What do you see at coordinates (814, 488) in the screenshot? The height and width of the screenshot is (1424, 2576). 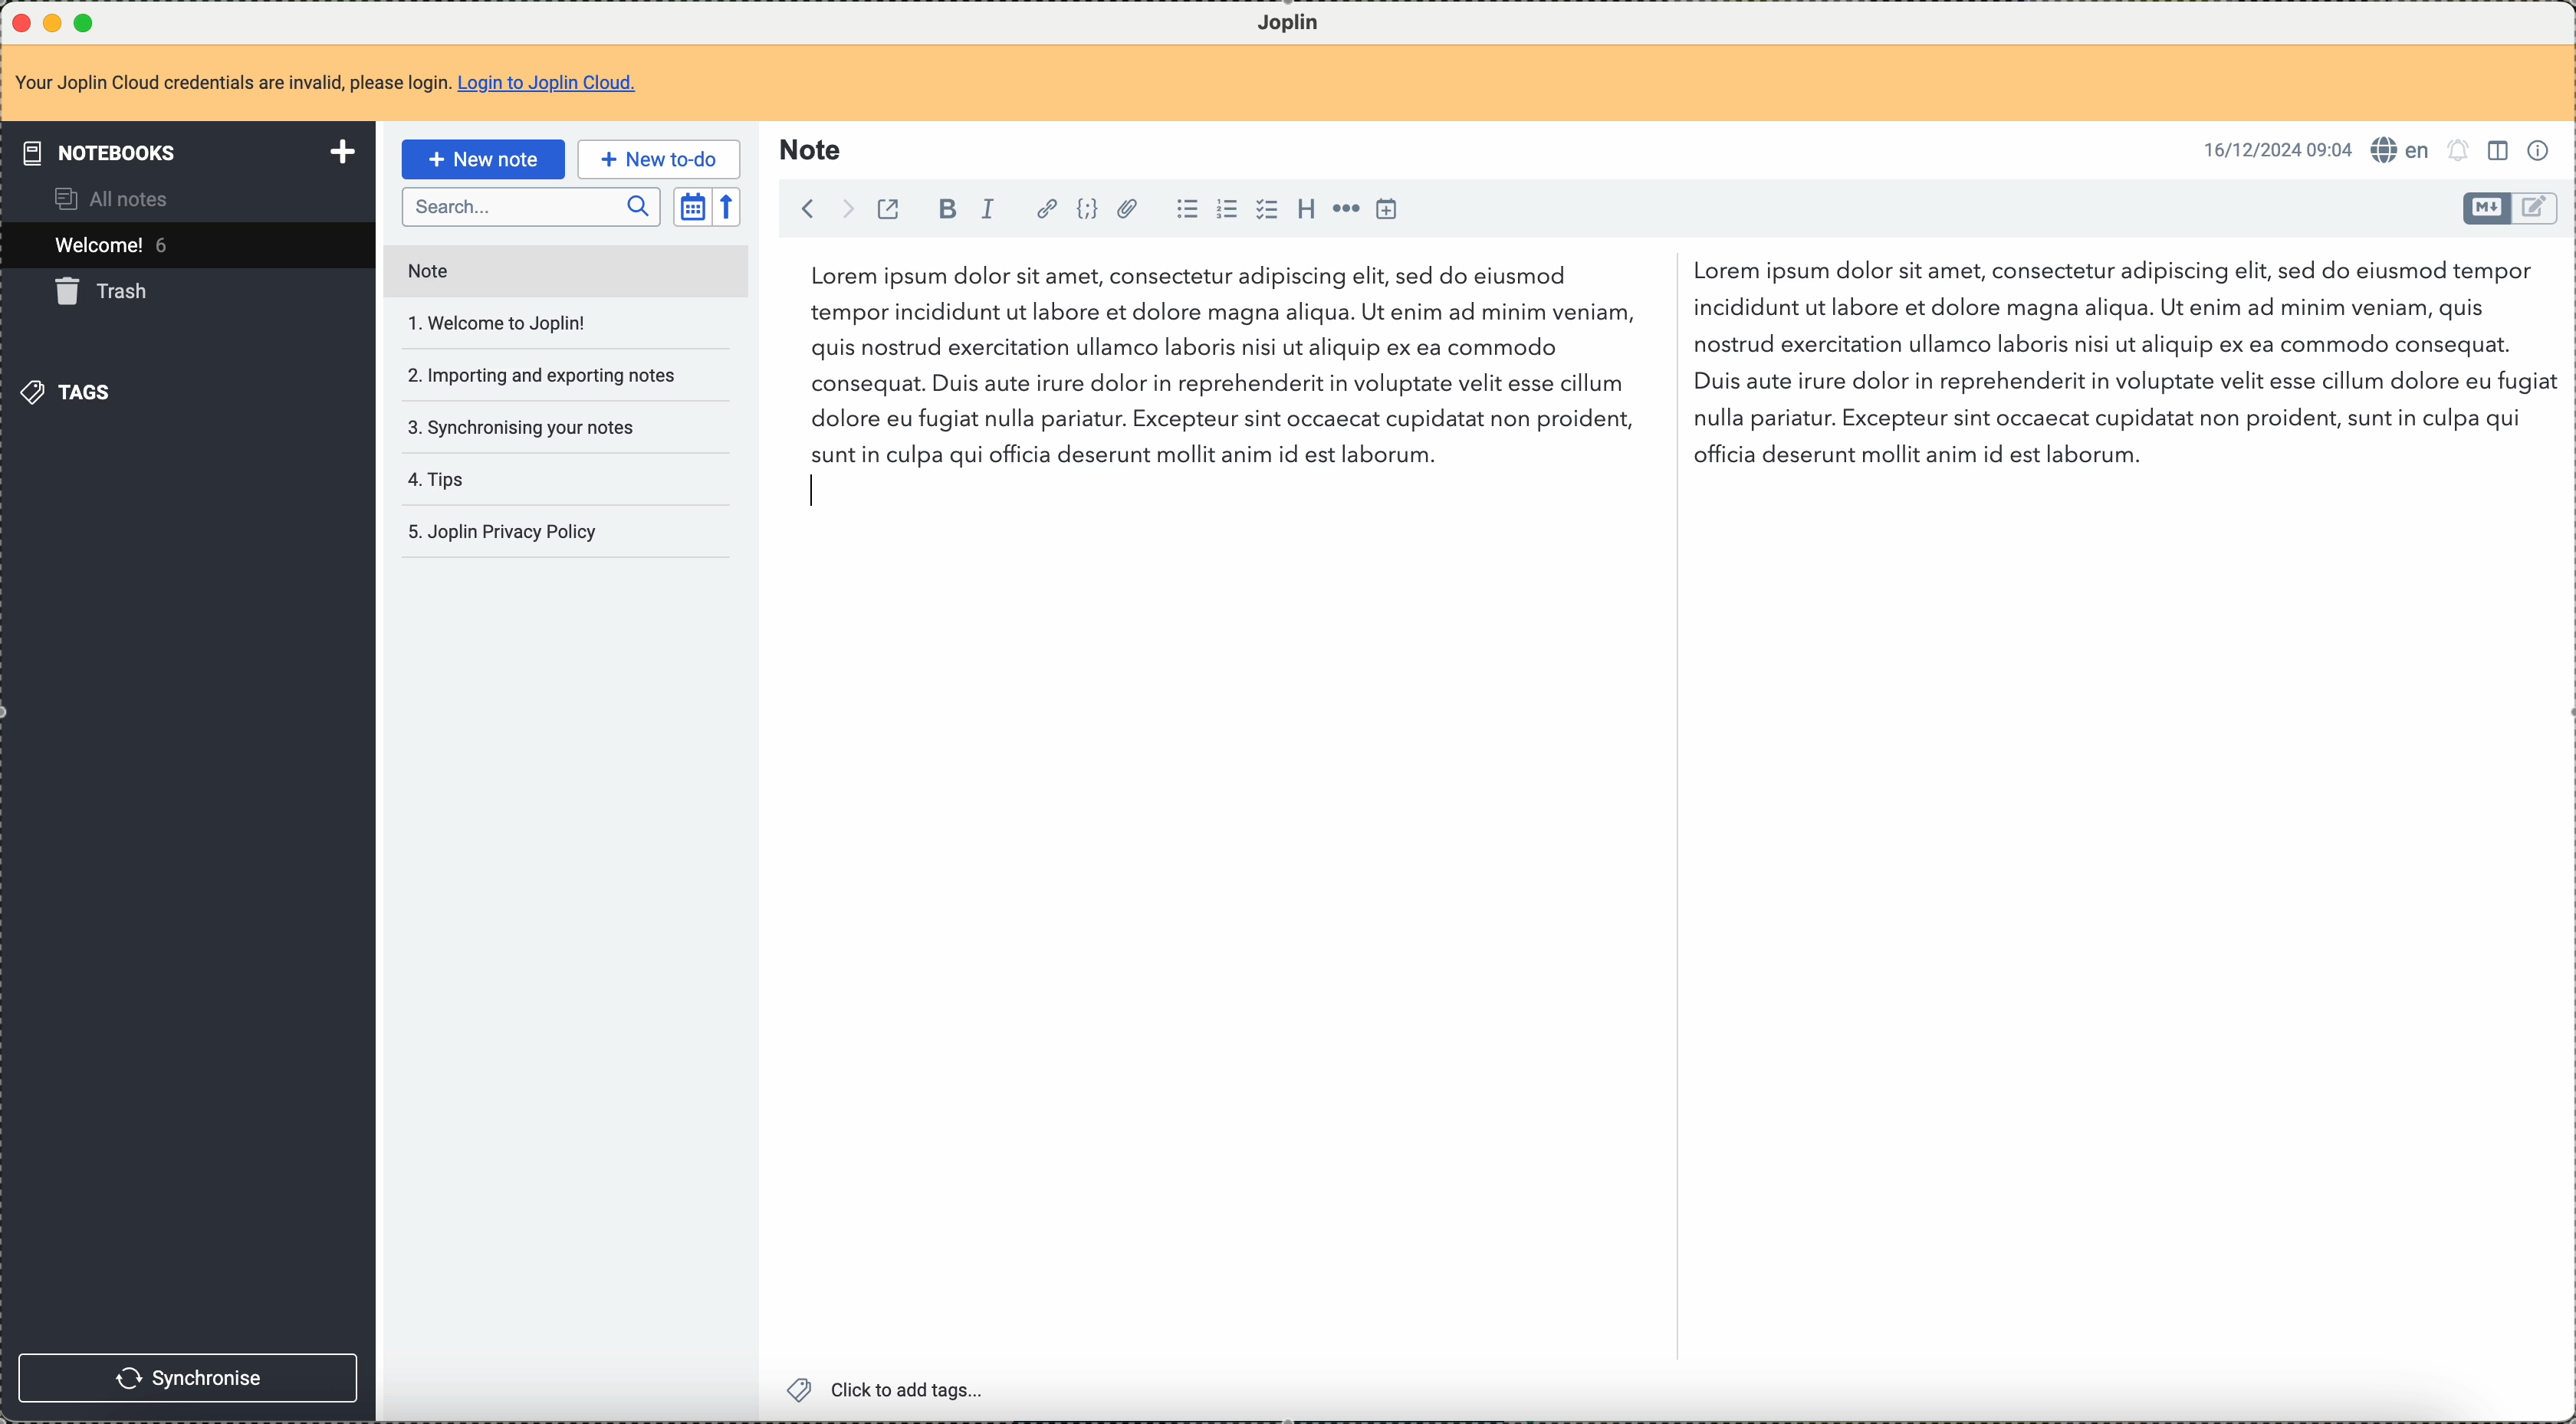 I see `text cursor` at bounding box center [814, 488].